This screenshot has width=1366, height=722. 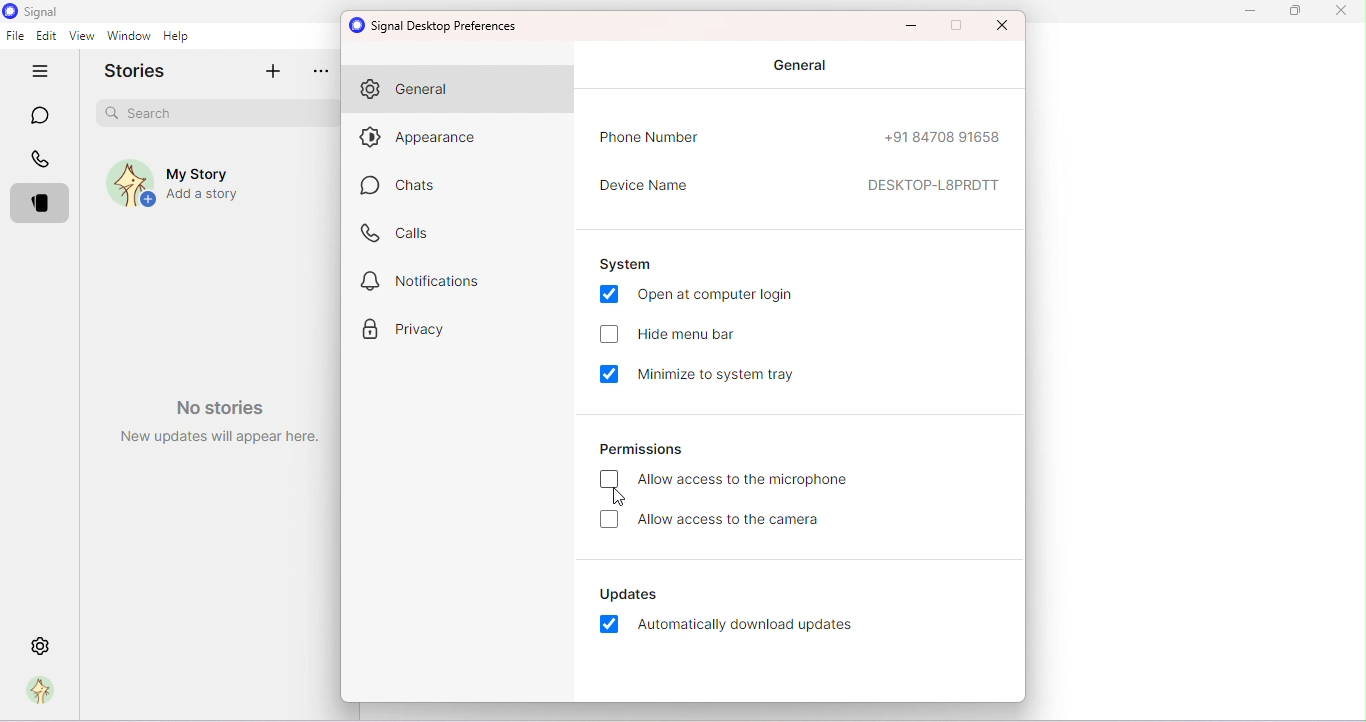 What do you see at coordinates (914, 26) in the screenshot?
I see `Minimize` at bounding box center [914, 26].